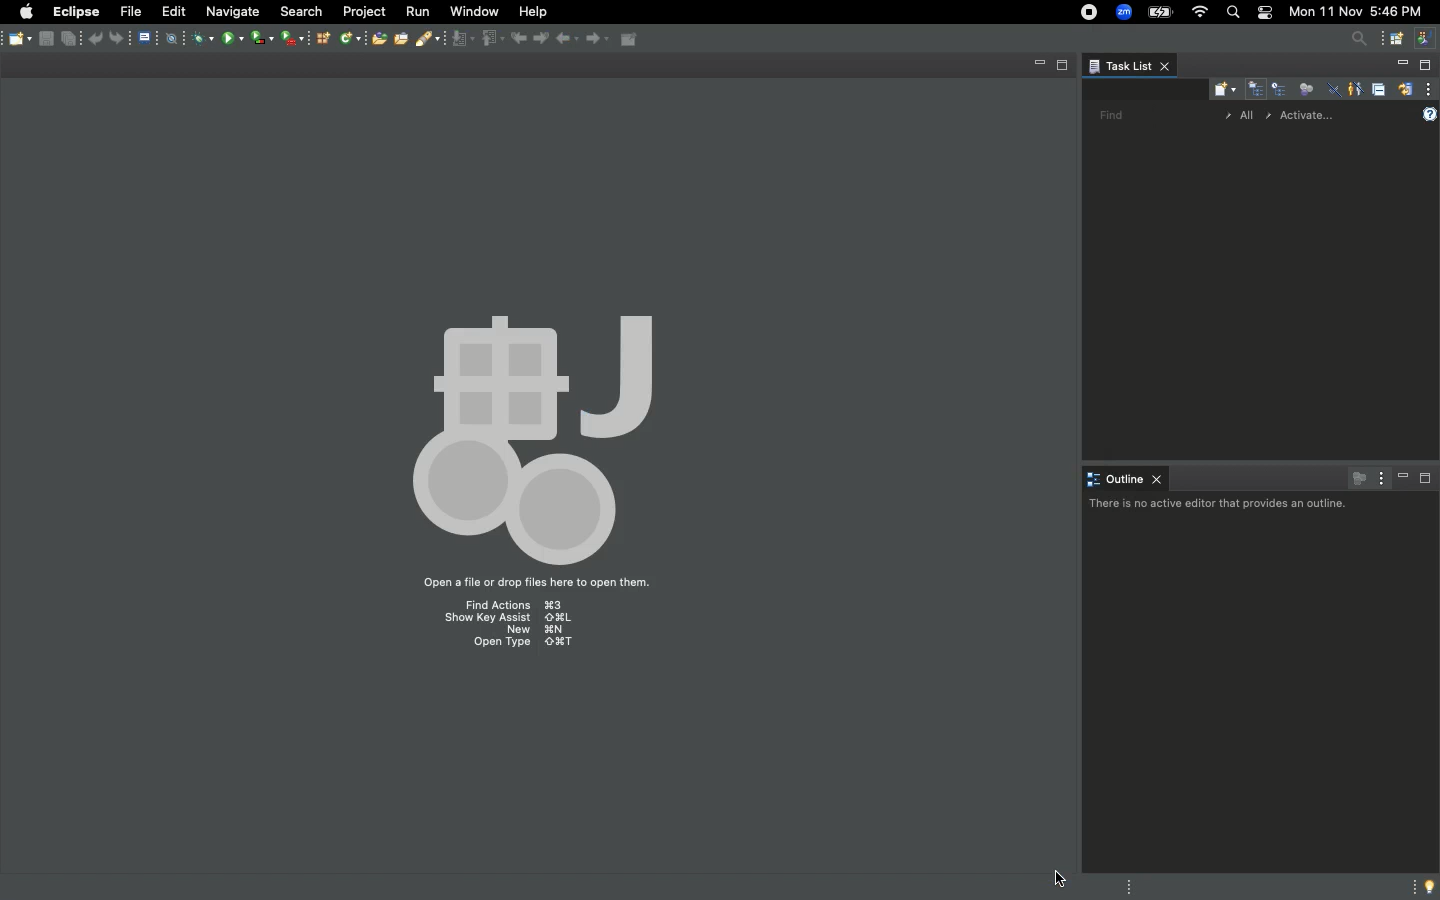 This screenshot has width=1440, height=900. I want to click on Scheduled, so click(1278, 88).